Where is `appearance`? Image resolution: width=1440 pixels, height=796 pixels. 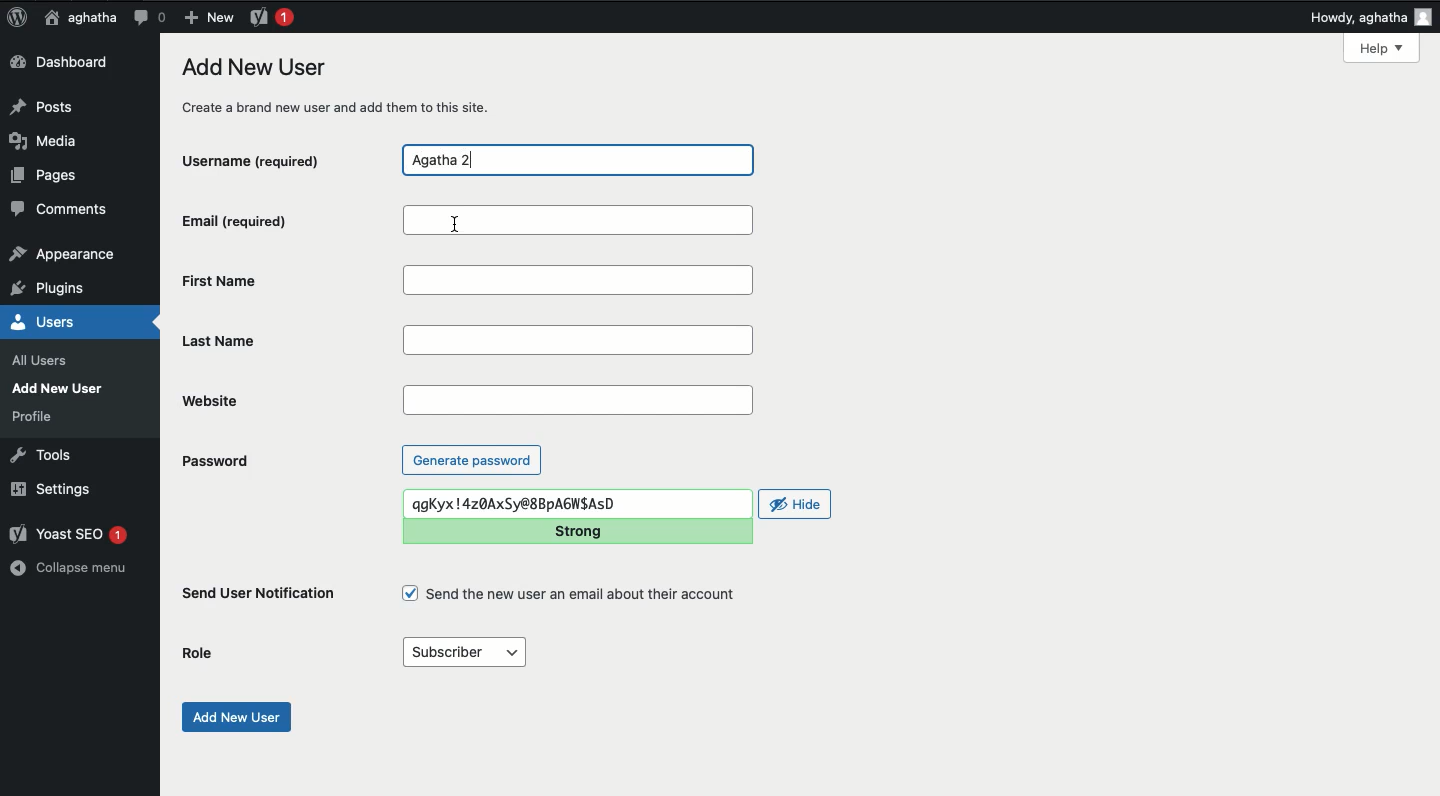 appearance is located at coordinates (63, 256).